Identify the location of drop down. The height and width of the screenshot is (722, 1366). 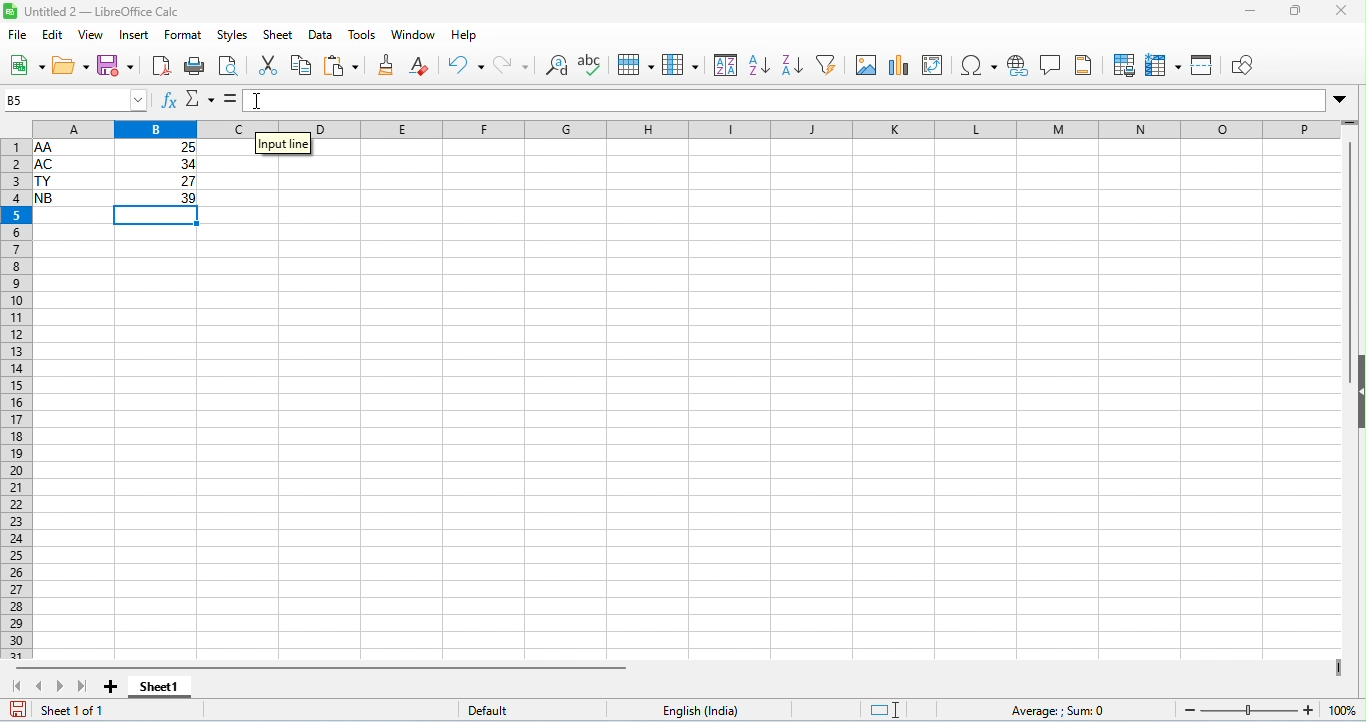
(1341, 100).